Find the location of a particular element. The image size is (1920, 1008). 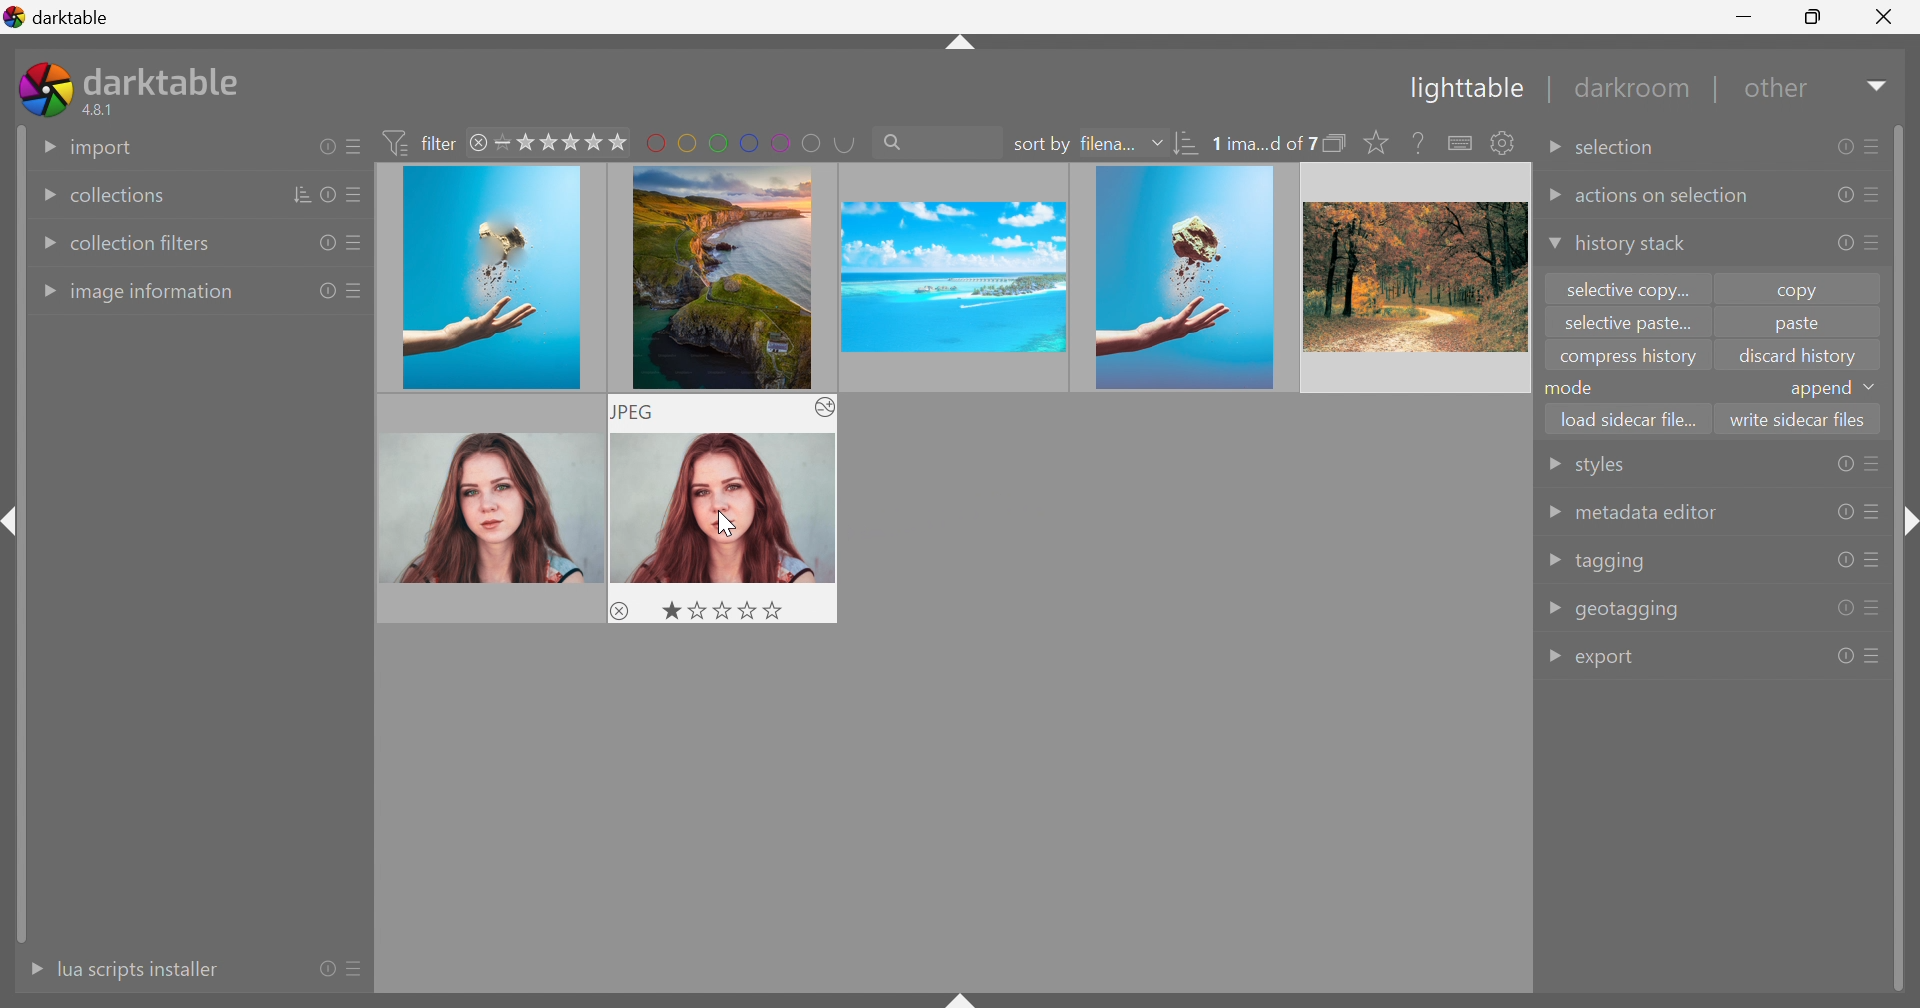

Drop Down is located at coordinates (1156, 142).